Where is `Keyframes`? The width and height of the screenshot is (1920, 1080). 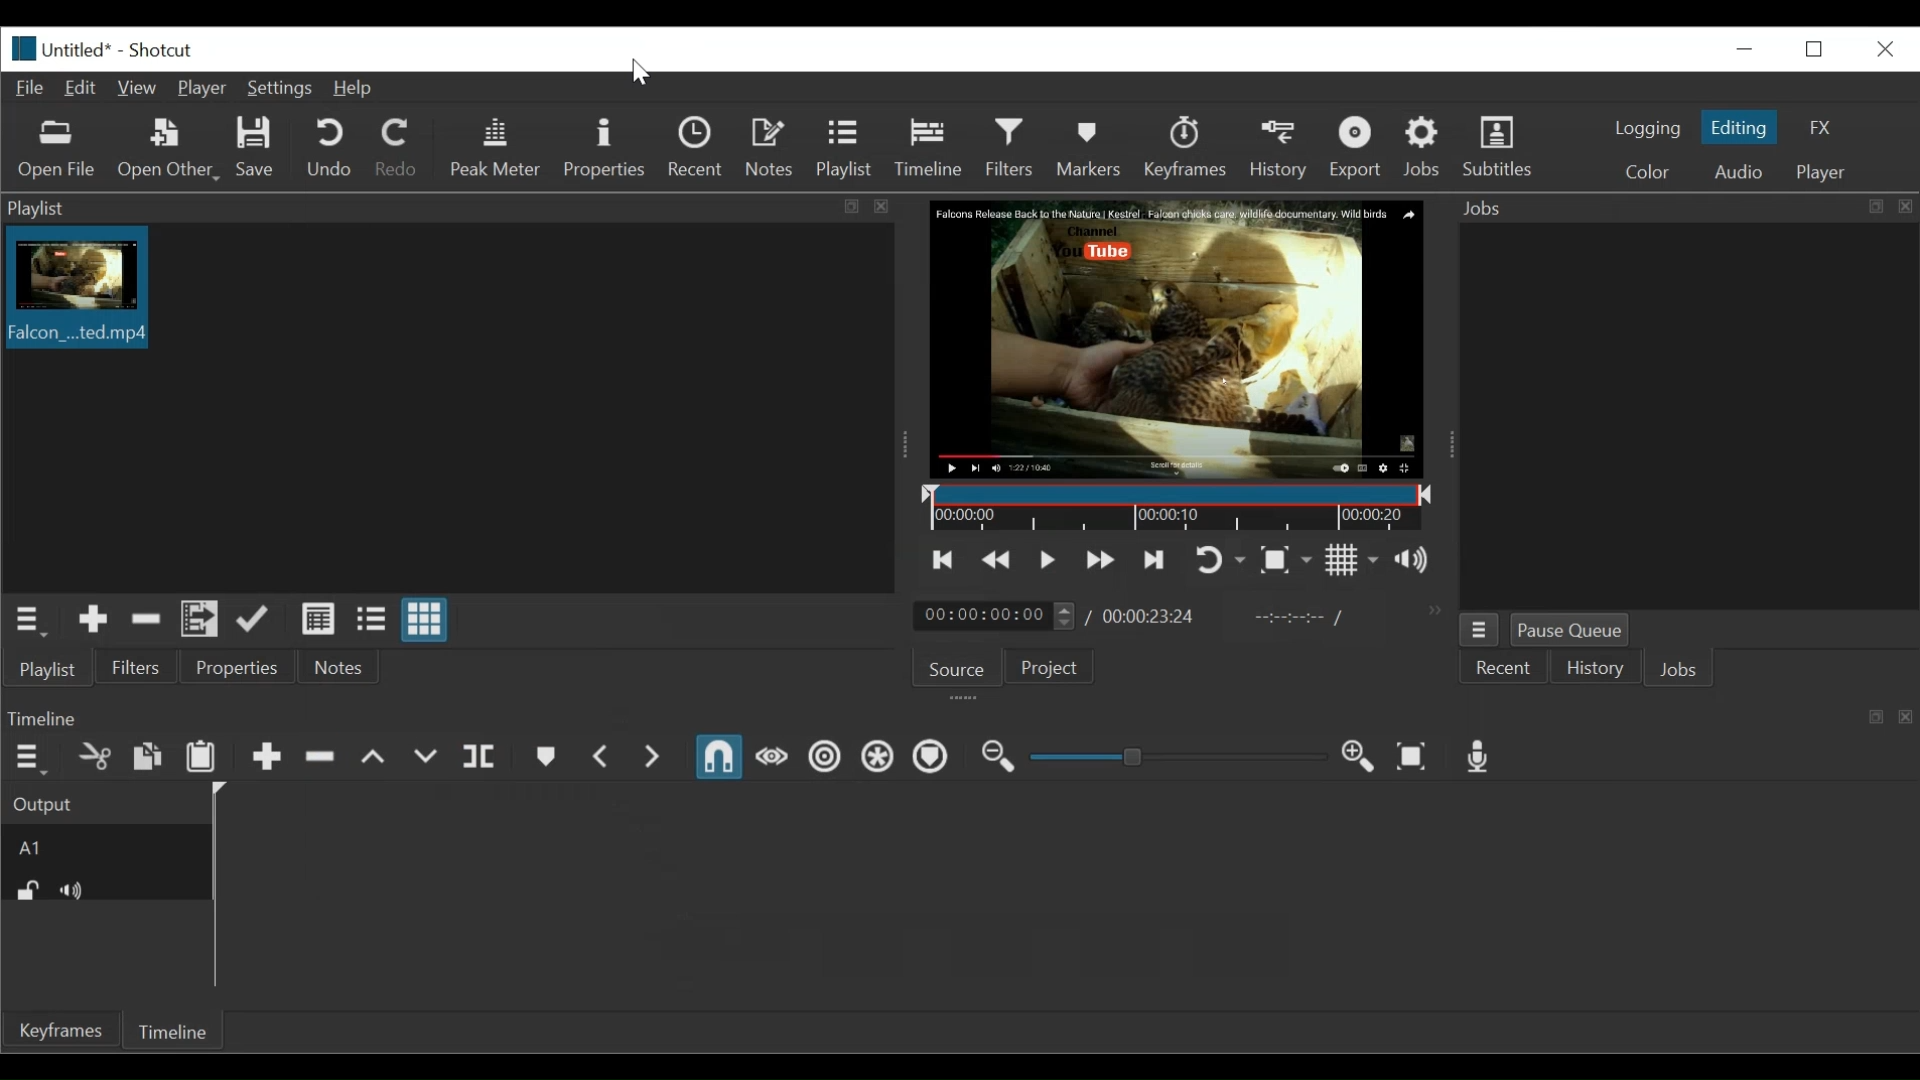
Keyframes is located at coordinates (60, 1029).